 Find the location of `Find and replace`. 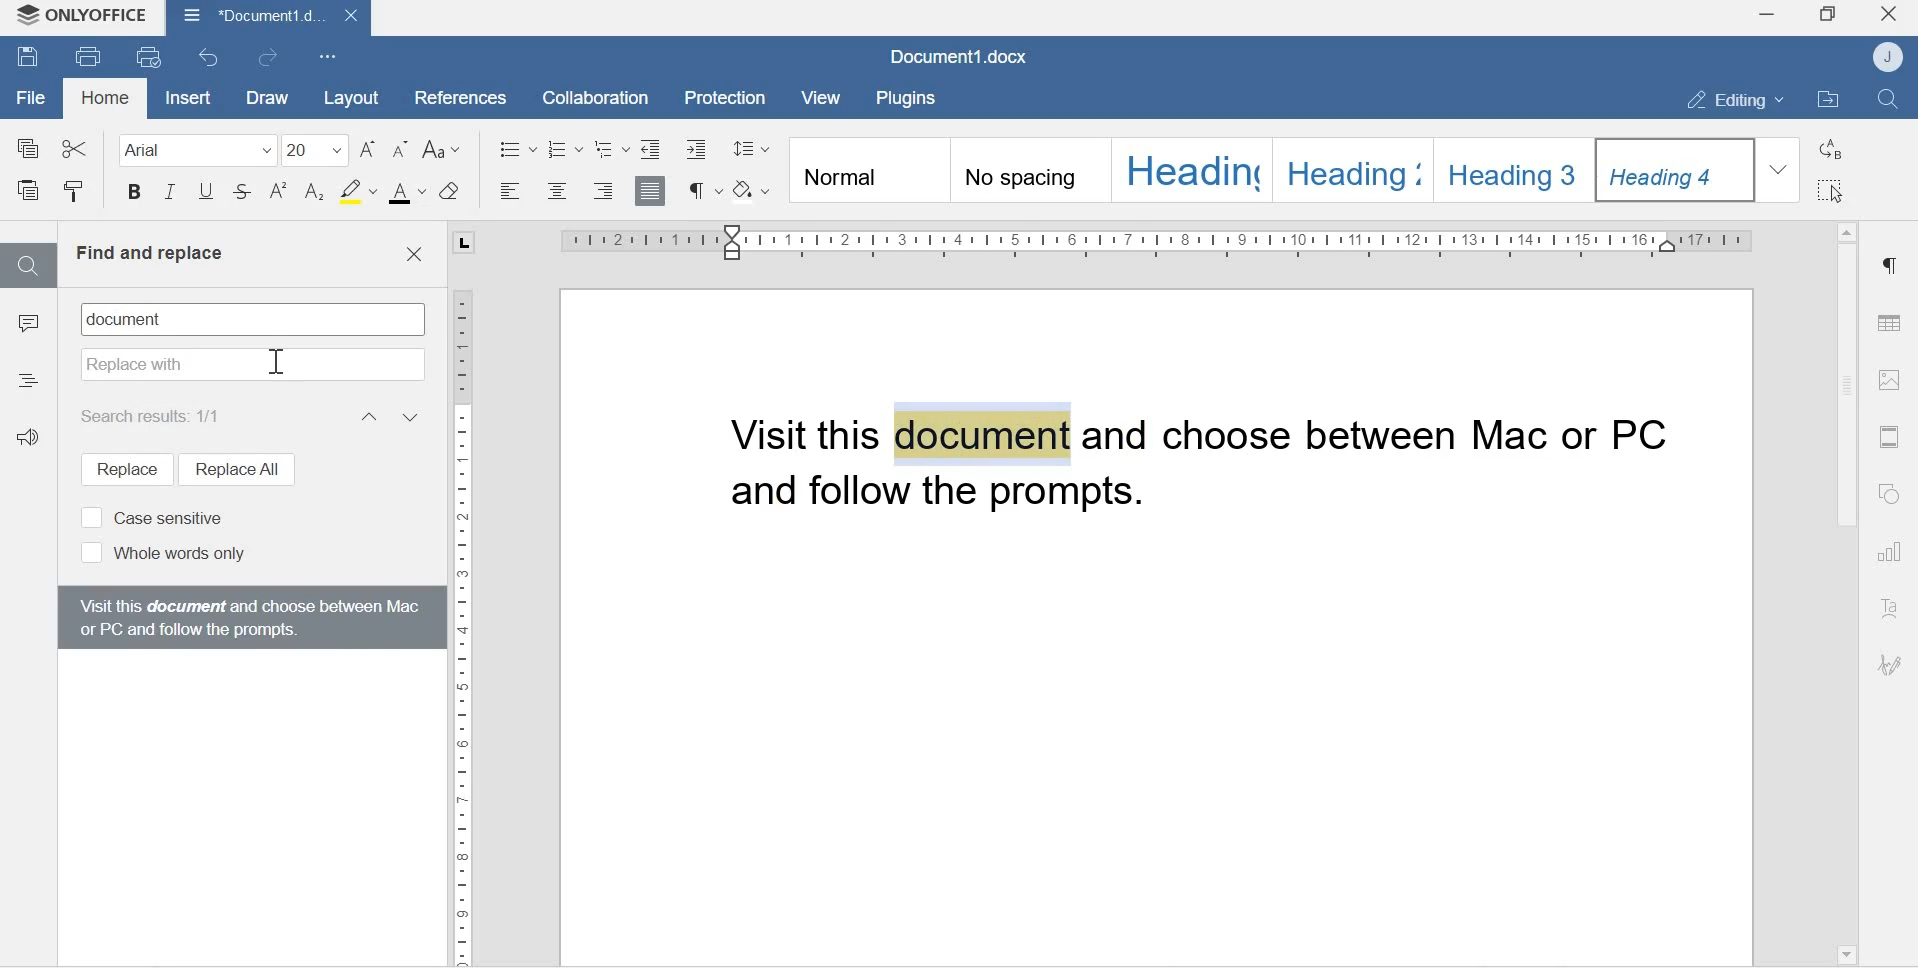

Find and replace is located at coordinates (149, 253).